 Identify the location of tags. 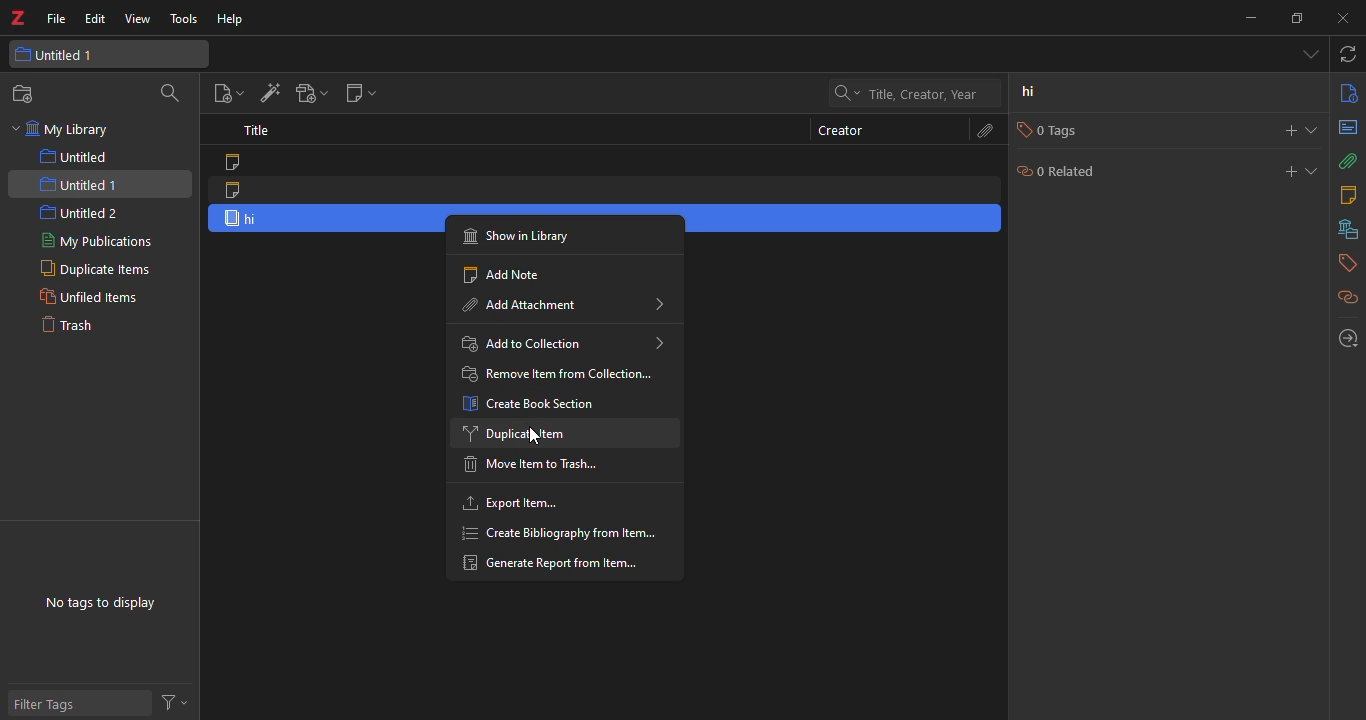
(1345, 266).